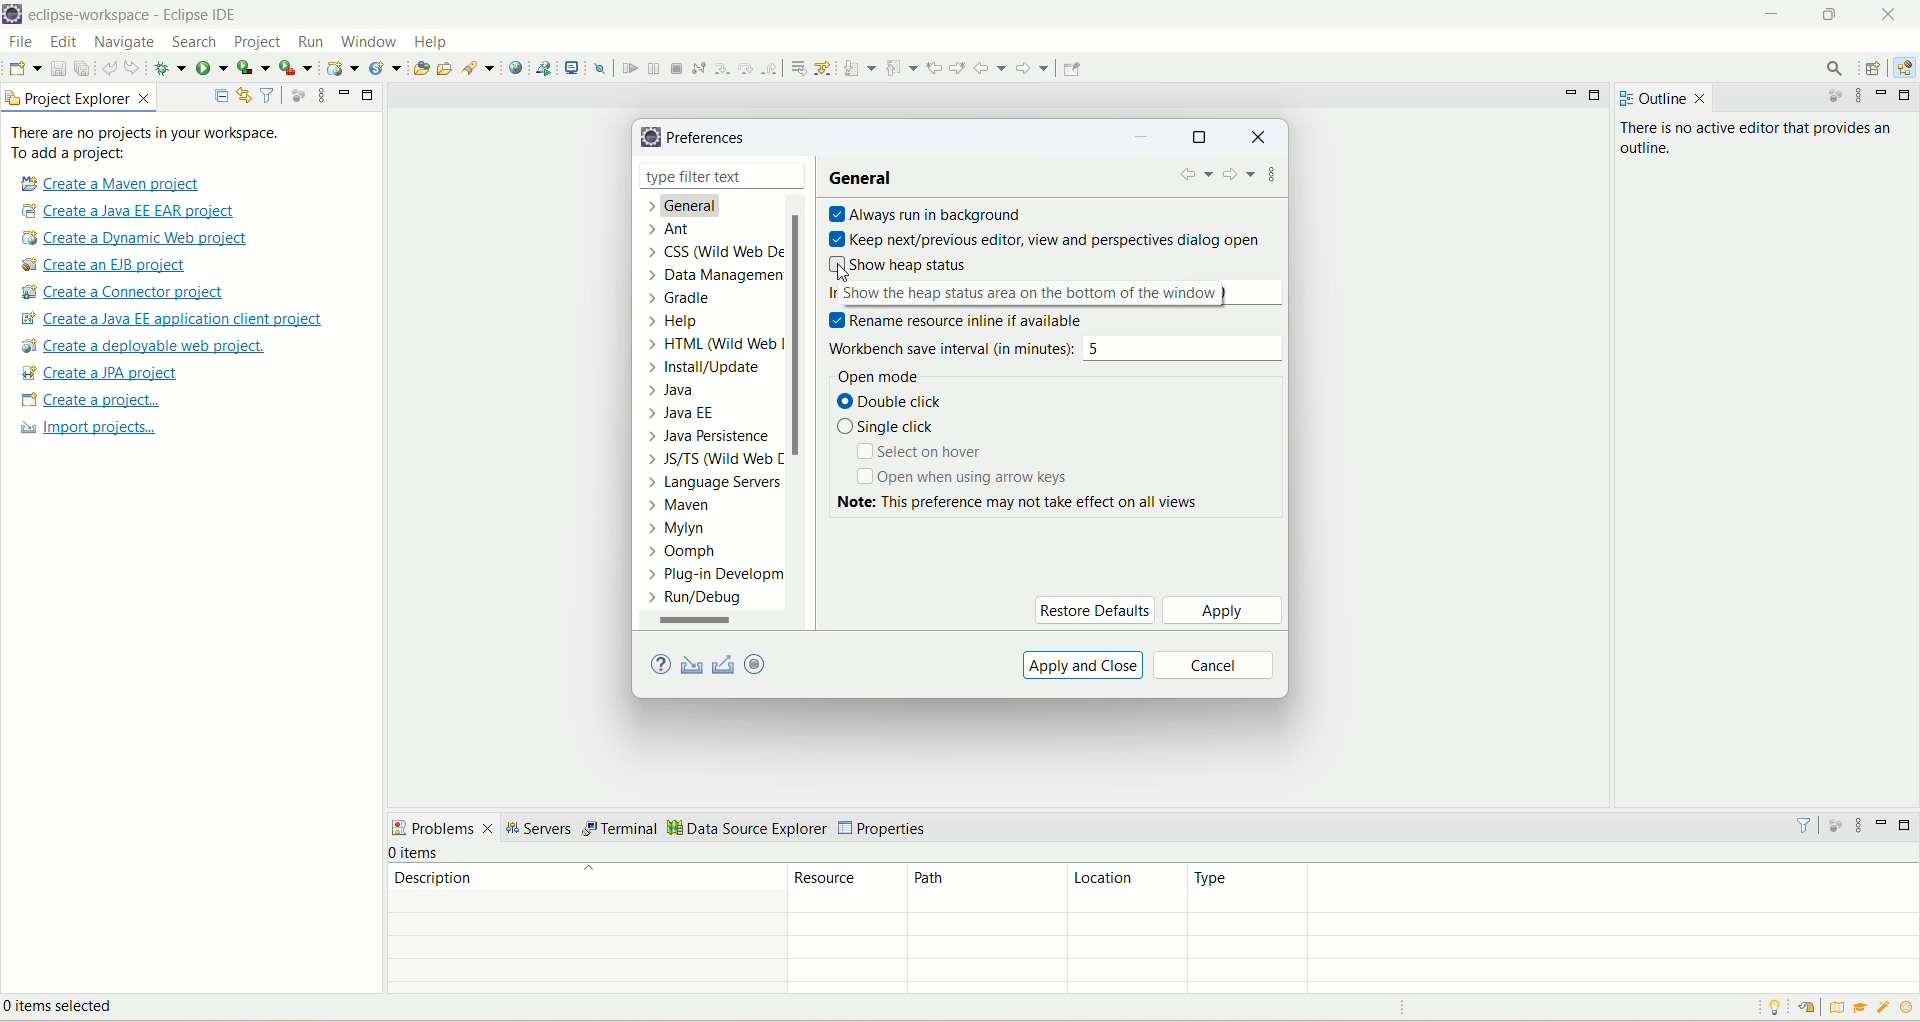  What do you see at coordinates (970, 320) in the screenshot?
I see `rename resource inline if available` at bounding box center [970, 320].